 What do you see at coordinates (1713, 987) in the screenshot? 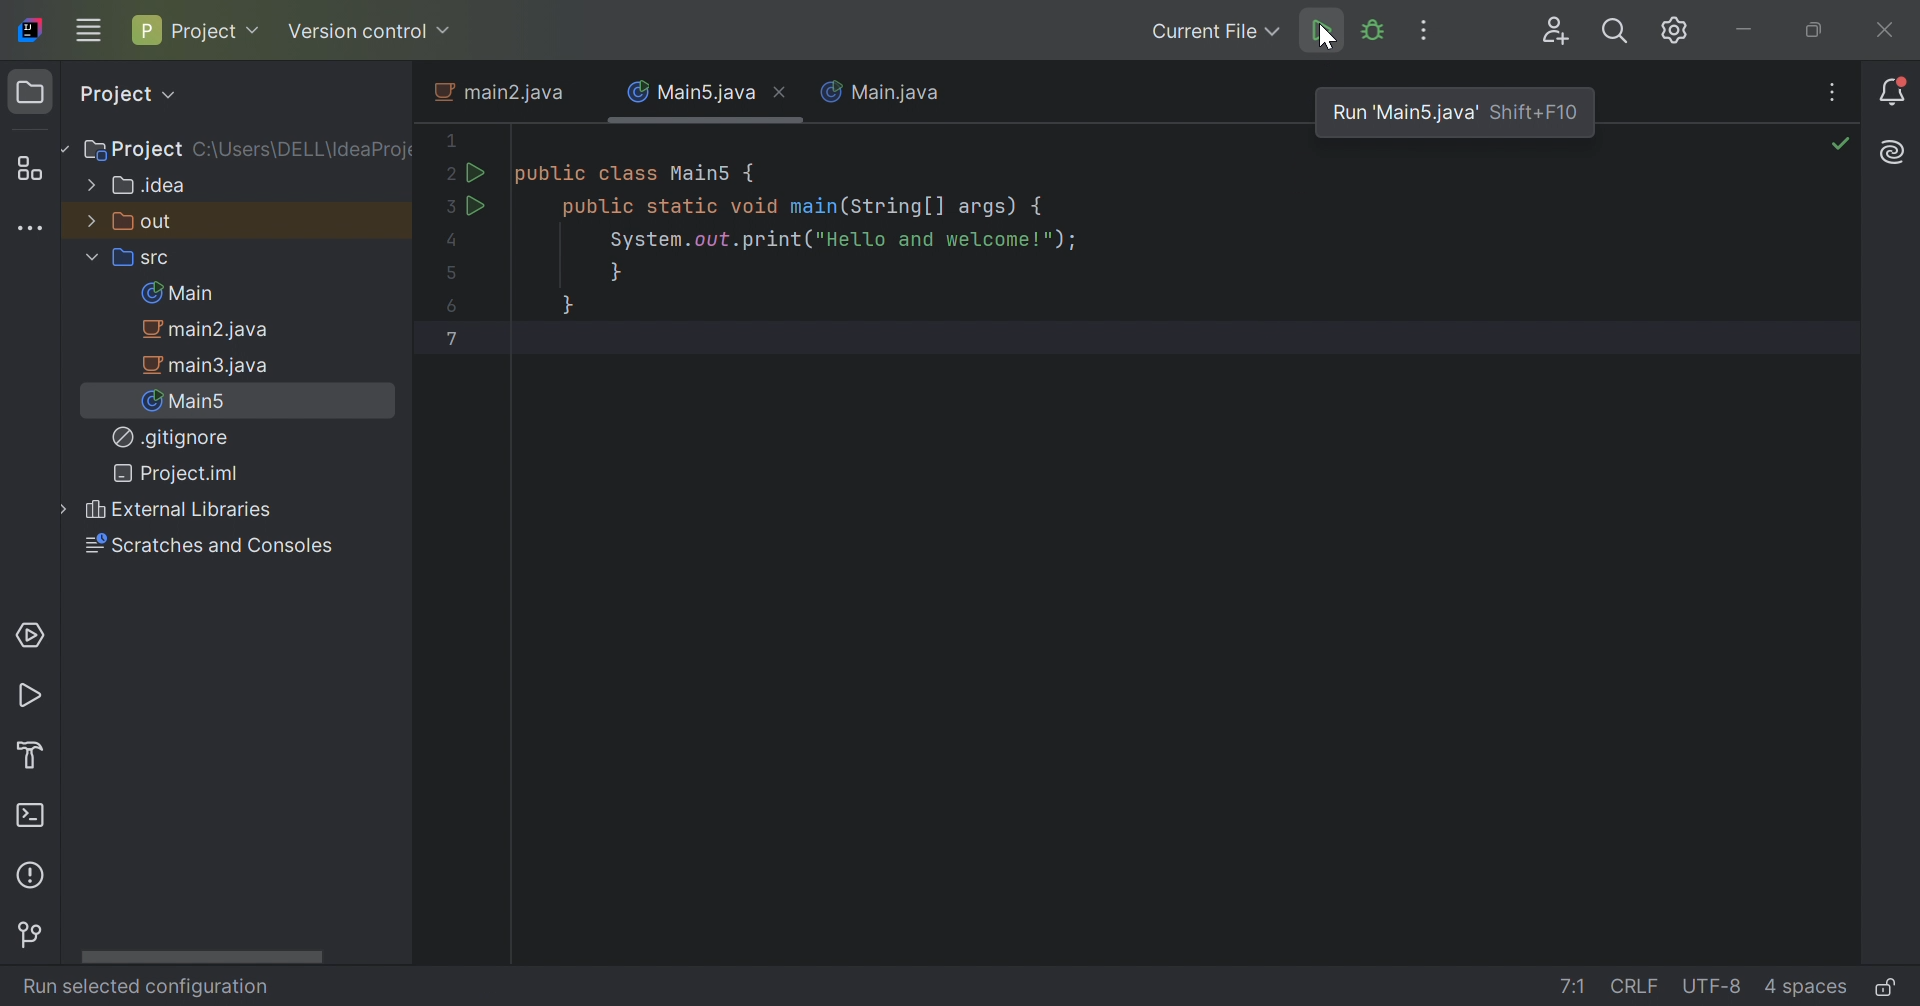
I see `UTF-8` at bounding box center [1713, 987].